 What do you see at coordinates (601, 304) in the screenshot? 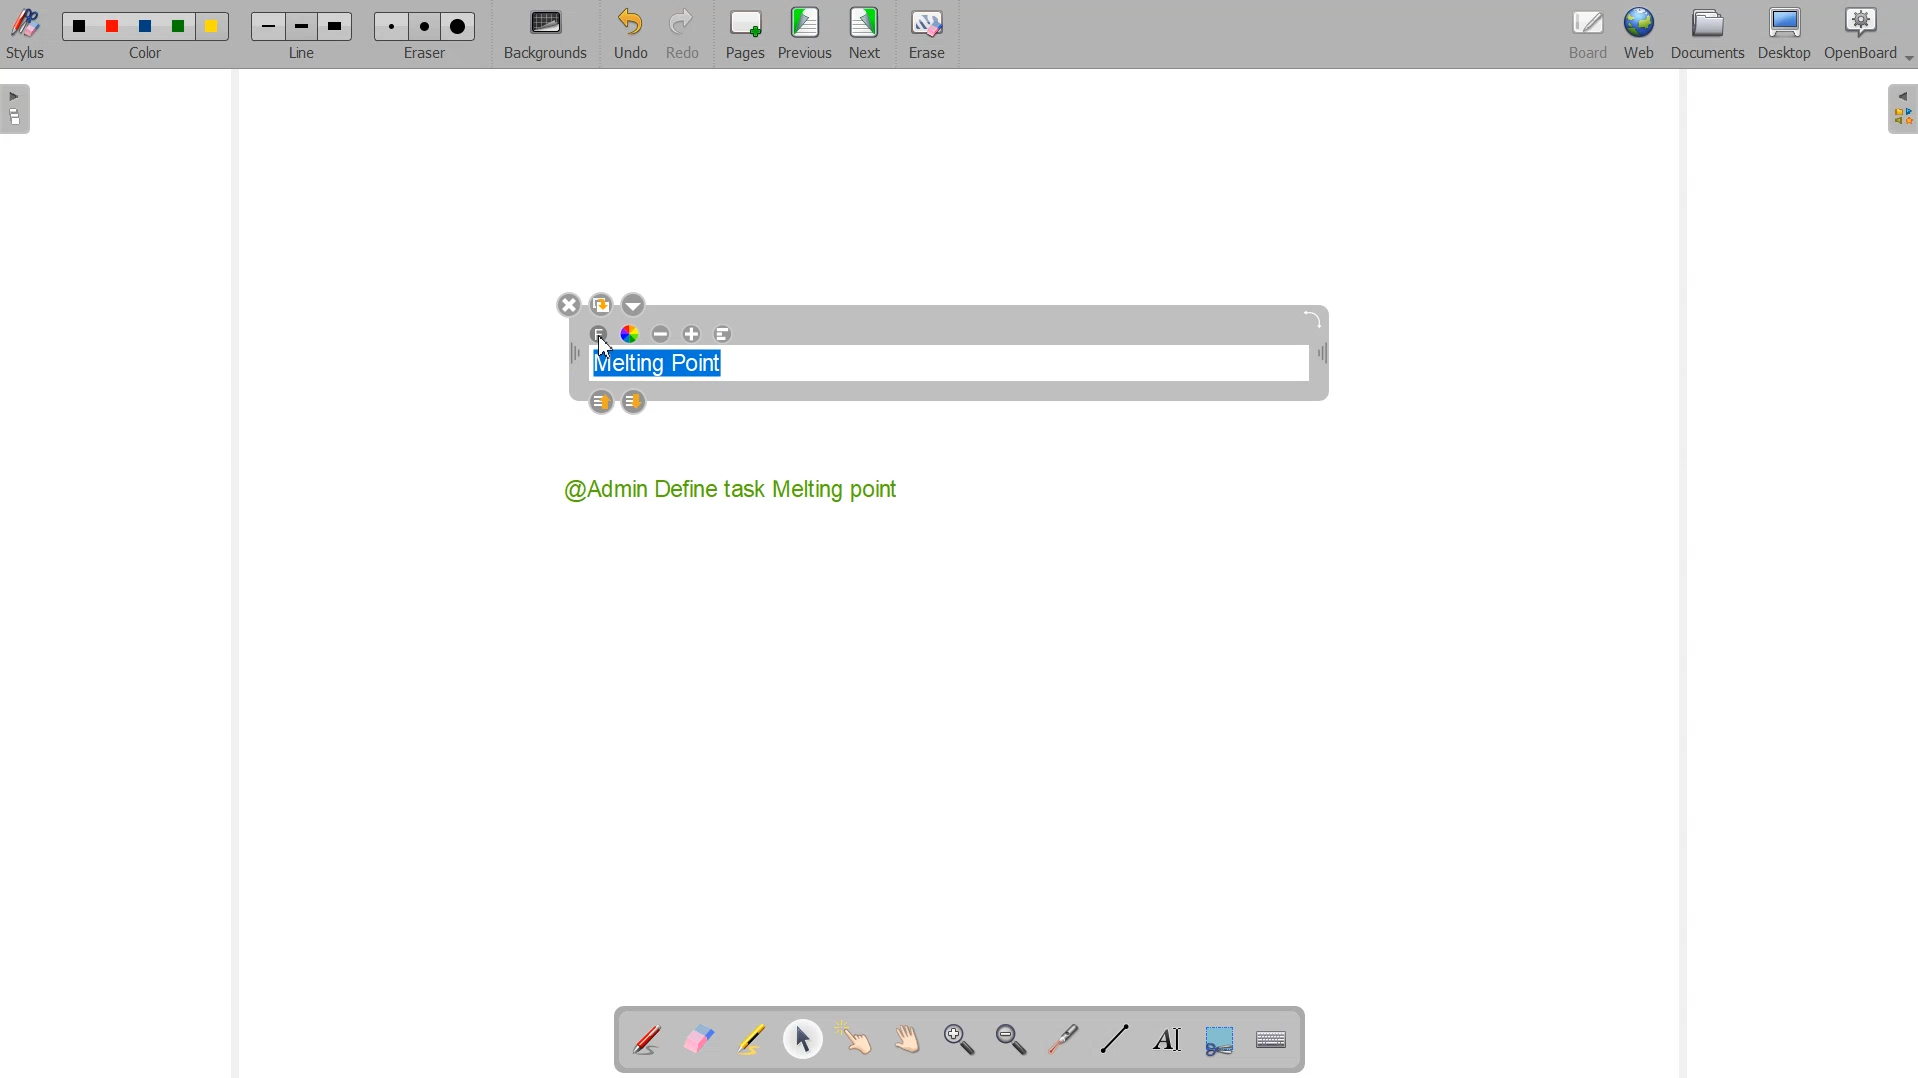
I see `Duplicate` at bounding box center [601, 304].